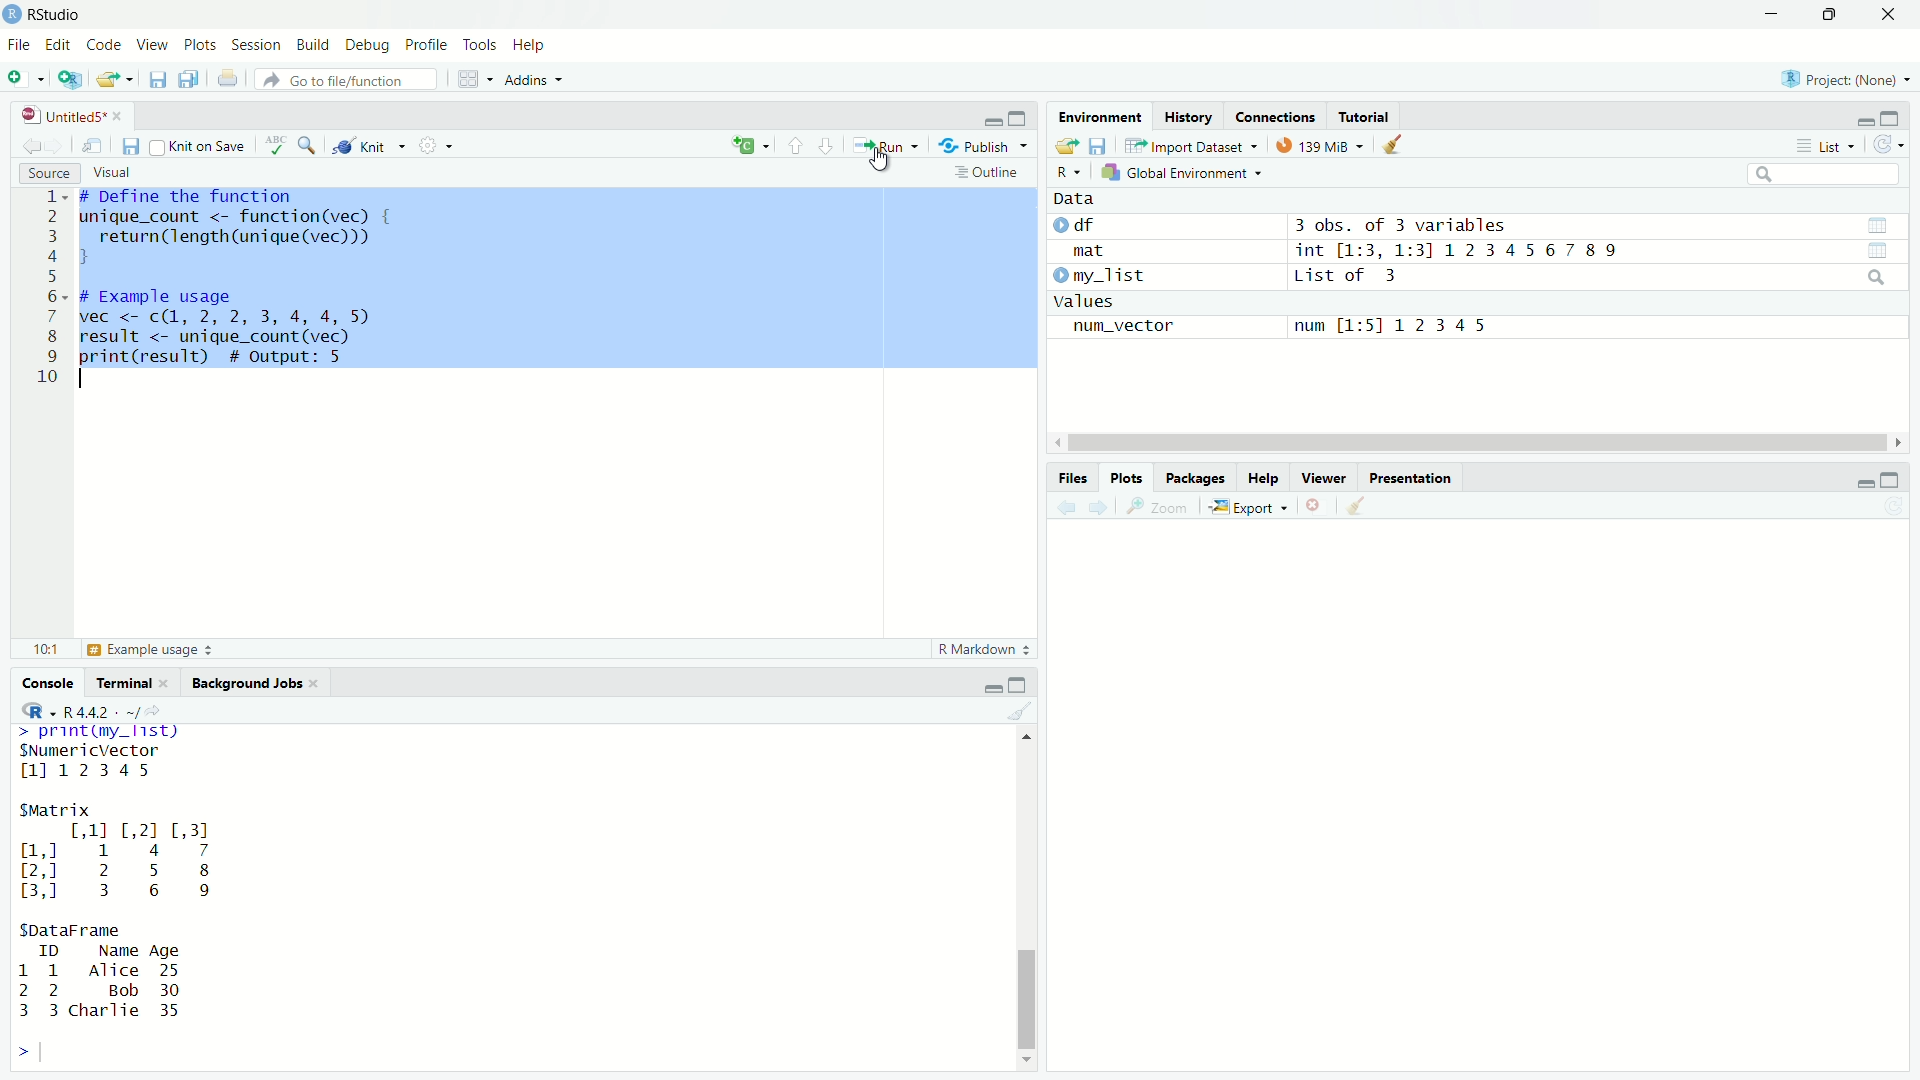 The width and height of the screenshot is (1920, 1080). Describe the element at coordinates (979, 651) in the screenshot. I see `R Markdown` at that location.